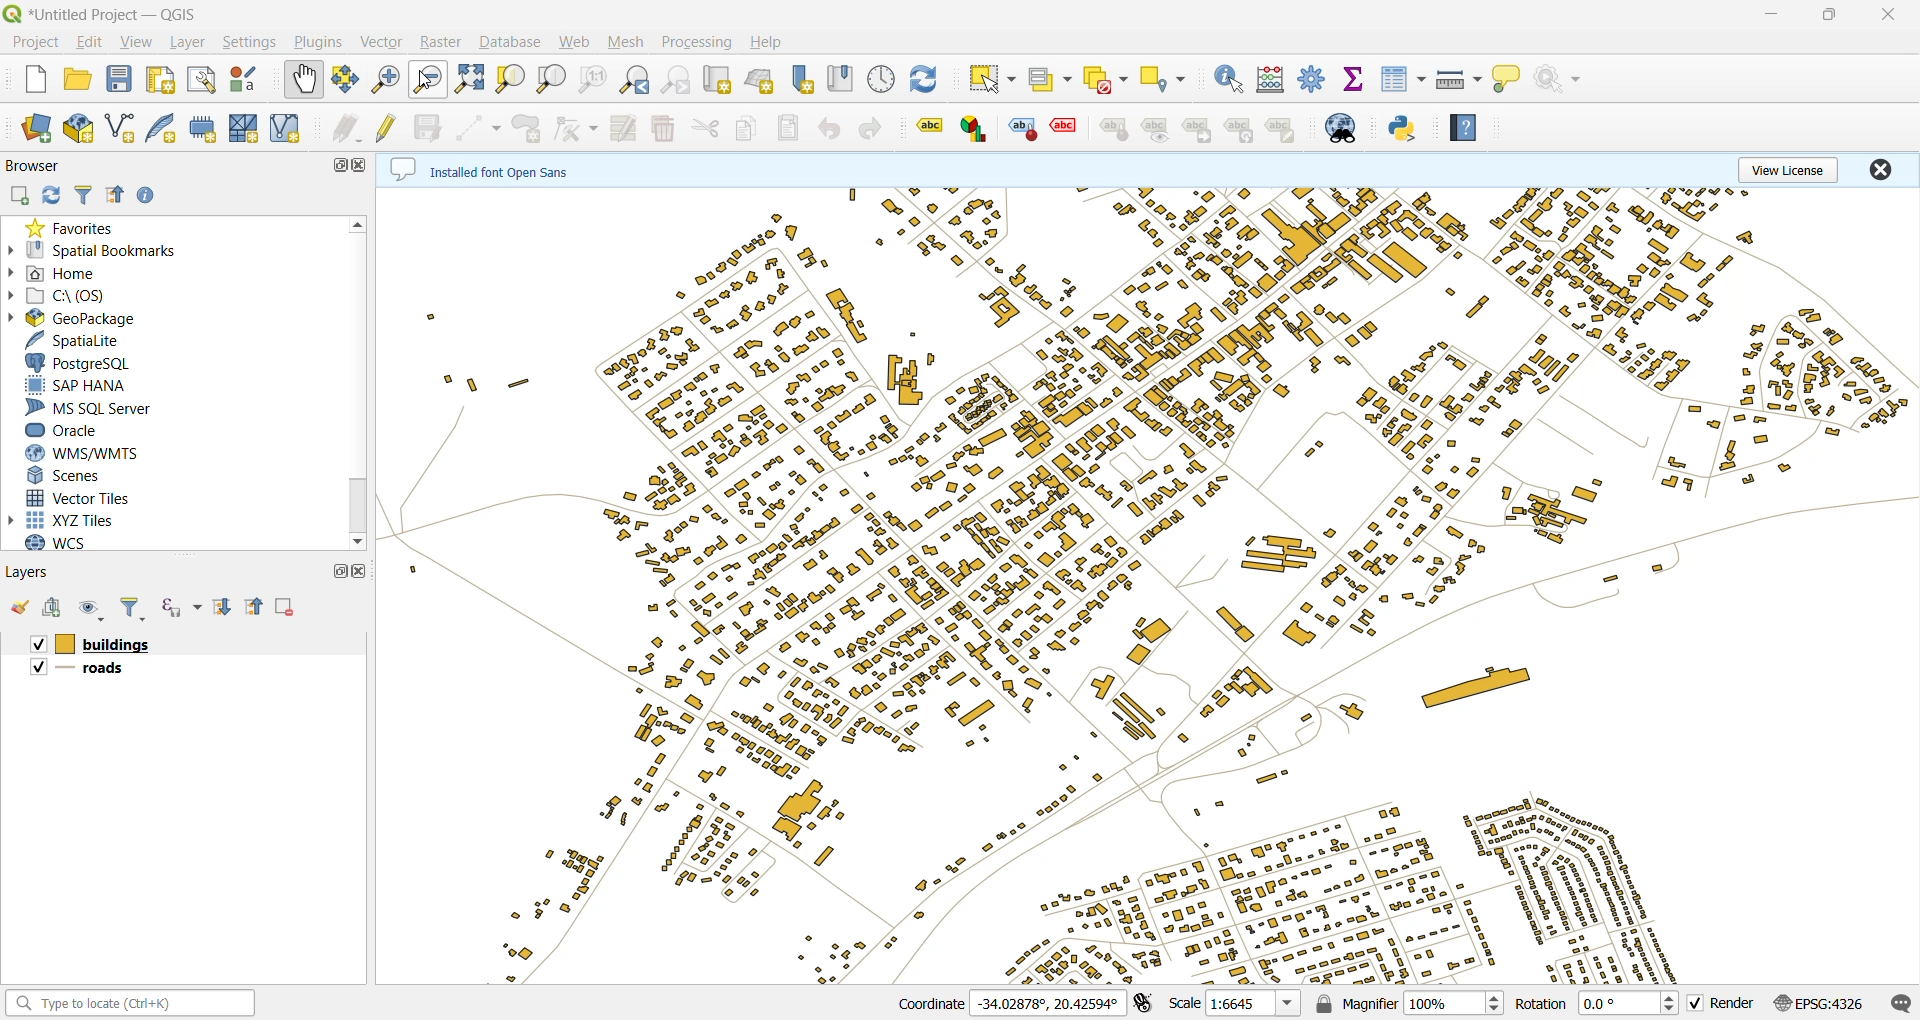 This screenshot has width=1920, height=1020. What do you see at coordinates (286, 606) in the screenshot?
I see `delete layer` at bounding box center [286, 606].